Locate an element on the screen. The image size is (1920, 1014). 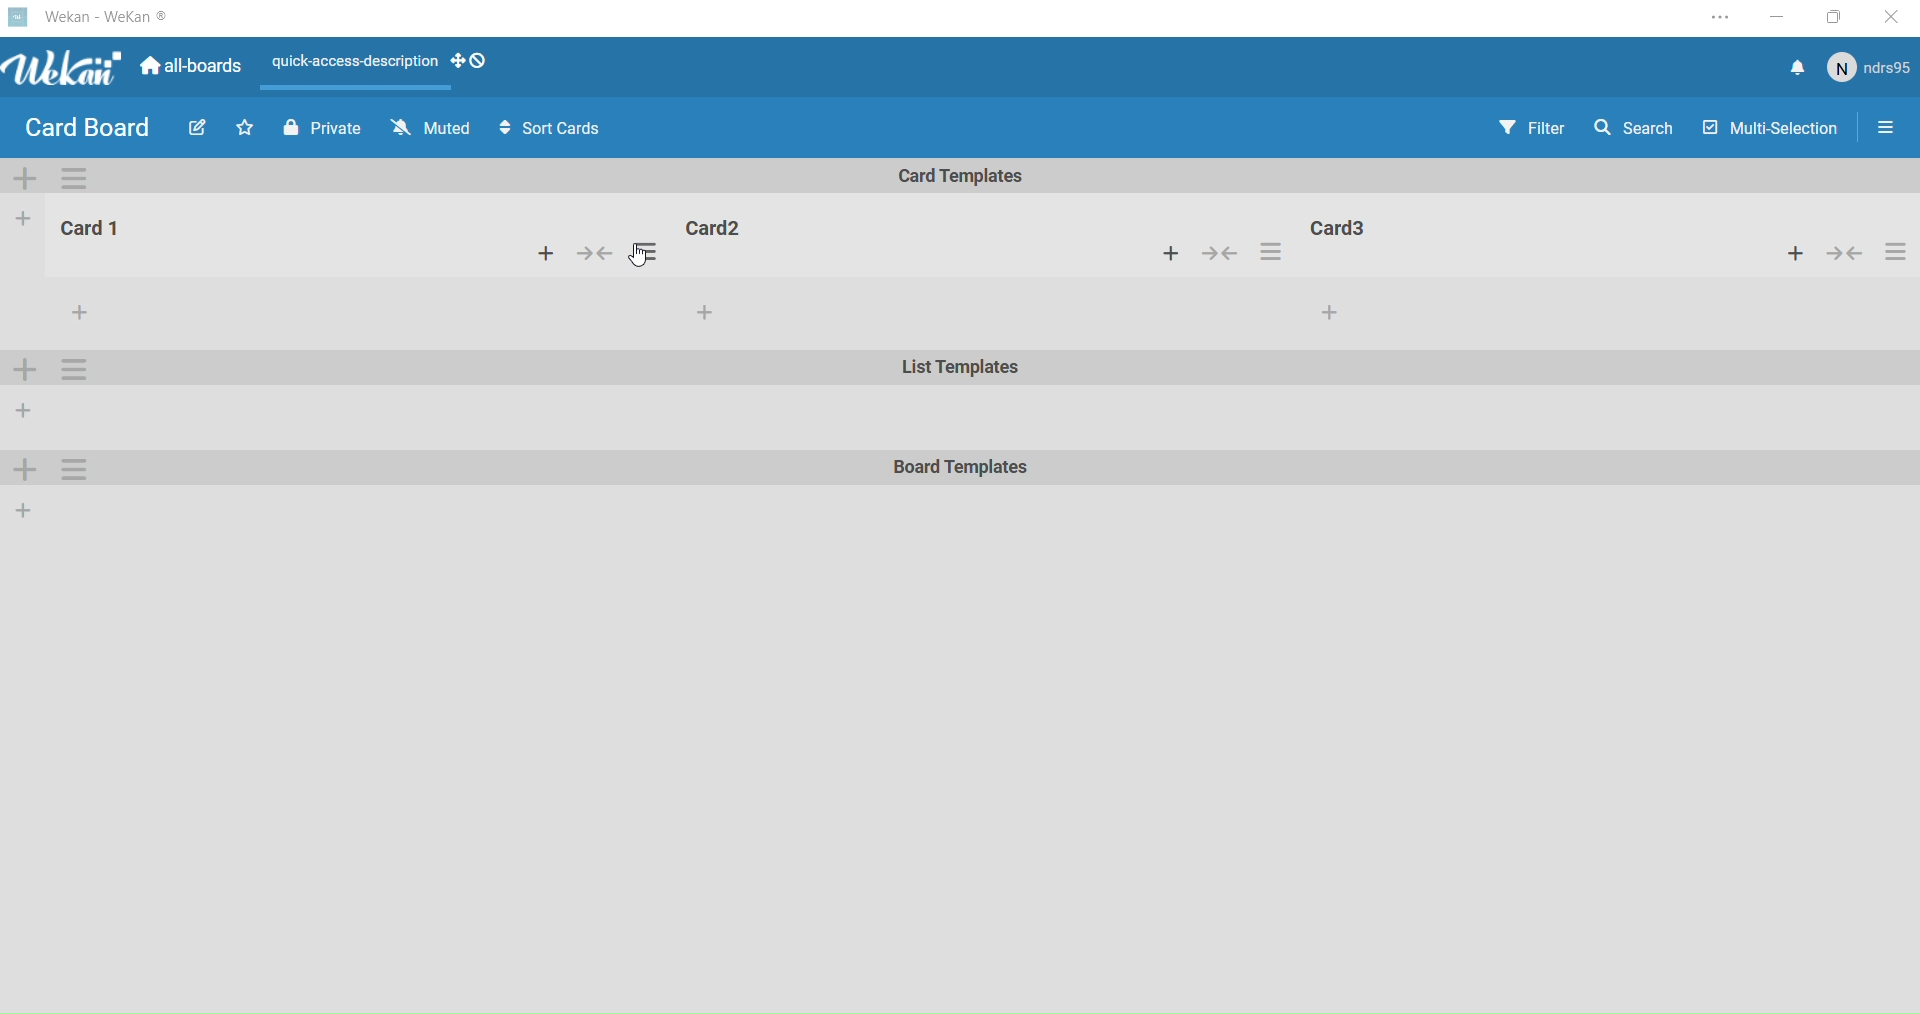
notify is located at coordinates (1795, 70).